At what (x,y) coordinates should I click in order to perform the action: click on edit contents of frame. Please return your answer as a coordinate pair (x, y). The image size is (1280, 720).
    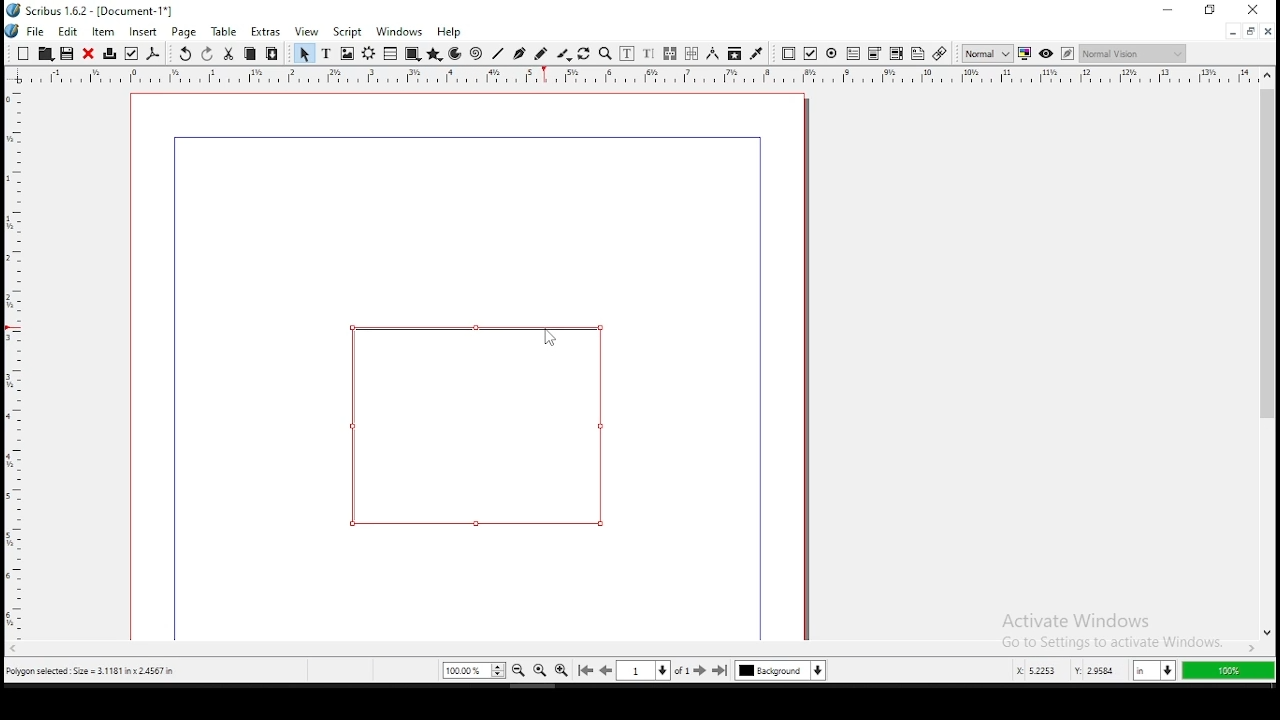
    Looking at the image, I should click on (627, 54).